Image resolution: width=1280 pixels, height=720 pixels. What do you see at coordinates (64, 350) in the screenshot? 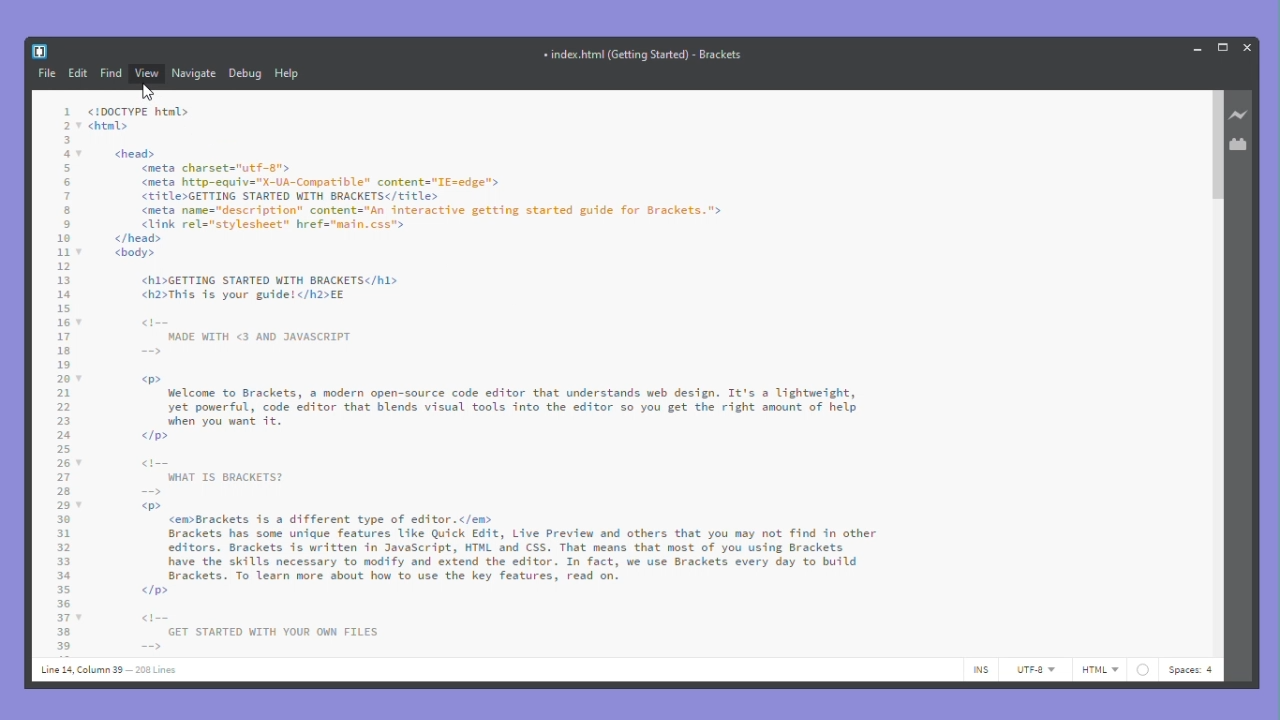
I see `18` at bounding box center [64, 350].